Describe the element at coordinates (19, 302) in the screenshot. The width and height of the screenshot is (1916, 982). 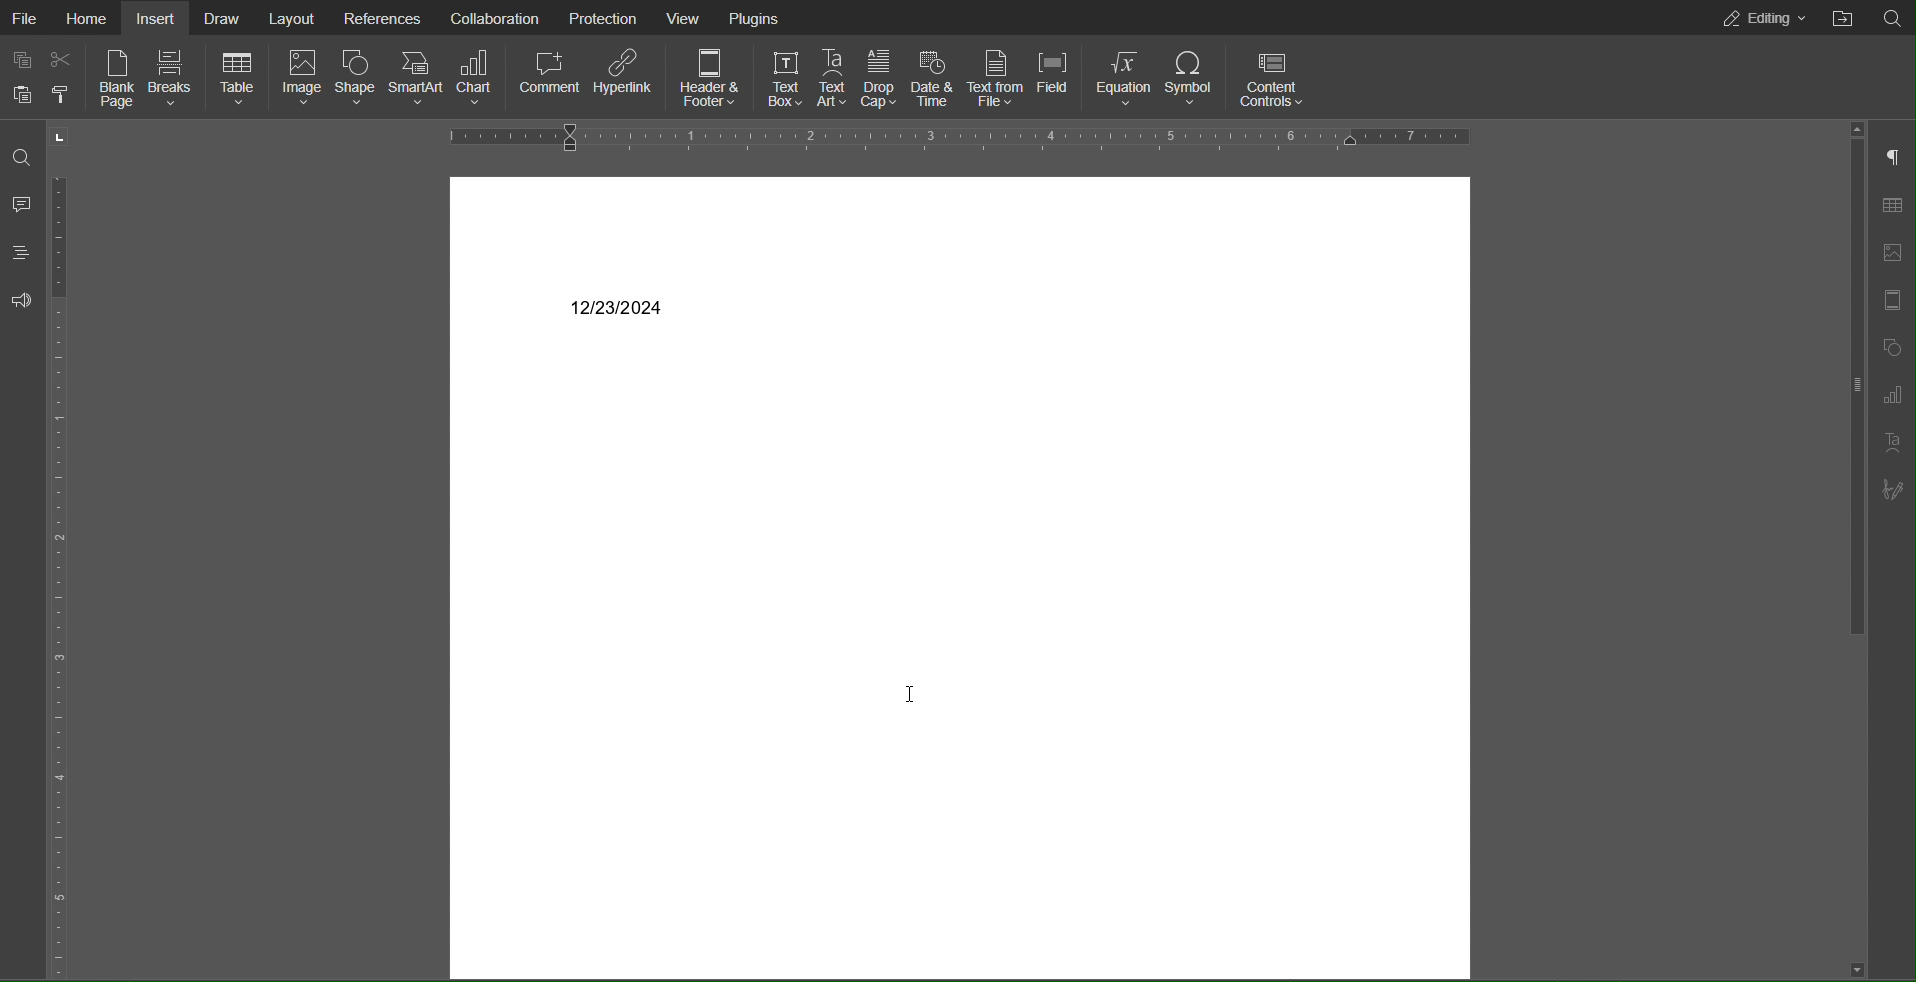
I see `Feedback and Support` at that location.